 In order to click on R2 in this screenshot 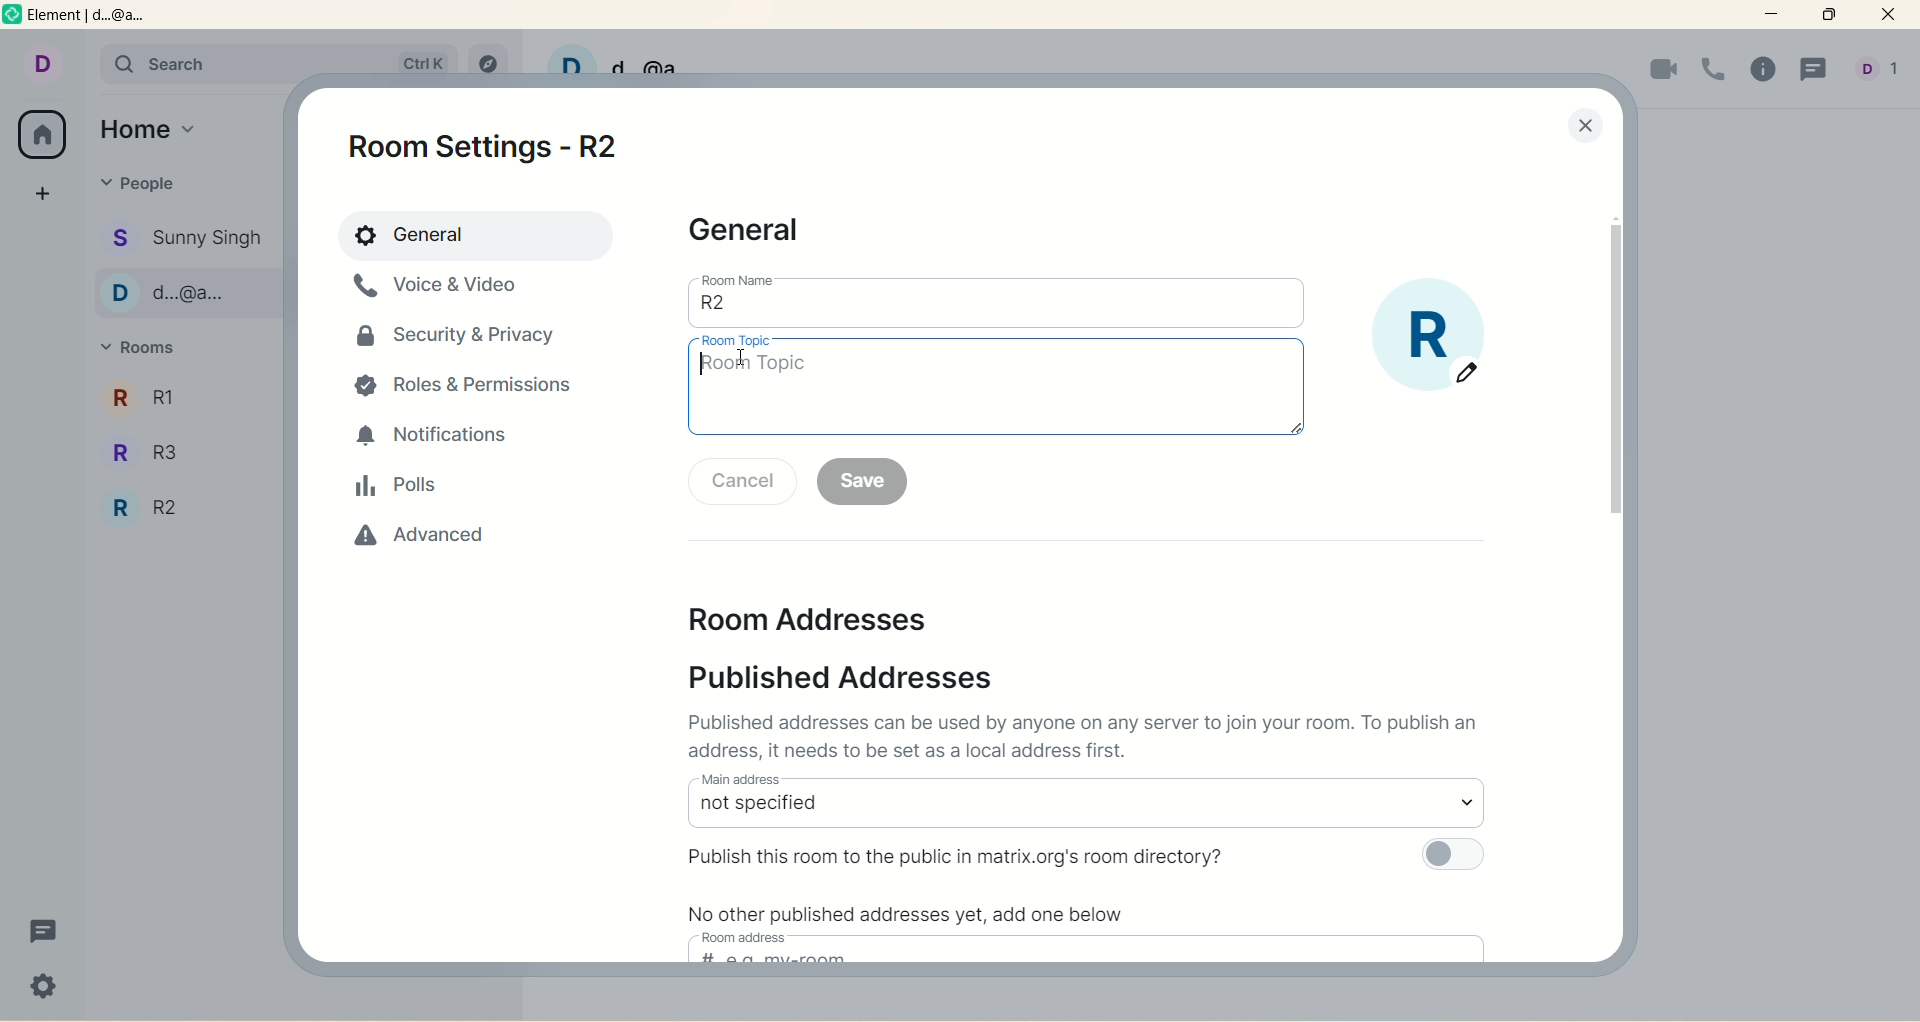, I will do `click(180, 510)`.